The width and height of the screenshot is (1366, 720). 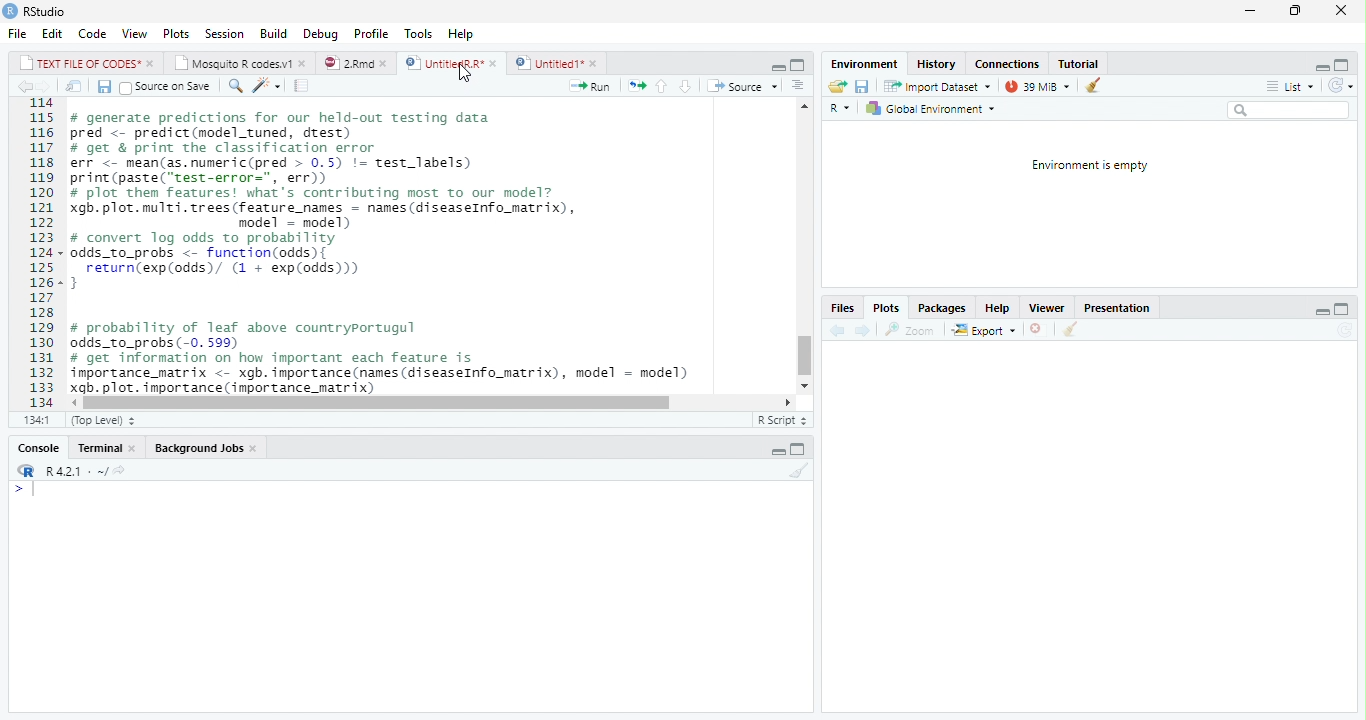 I want to click on # generate predictions for our held-out testing data
pred <- predict(model_tuned, drest)
# get & print the classification error
err <- mean(as.numeric(pred > 0.5) != test_labels)
print (paste(“test-error=", err))
# plot them features! what's contributing most to our model?
gb. plot. multi. trees (feature_names = names (diseaseInfo_matrix),
model = model)
# convert log odds to probability
odds_to_probs <- function(odds){
return(exp(odds)/ (1 + exp(0dds)))
3, so click(x=334, y=204).